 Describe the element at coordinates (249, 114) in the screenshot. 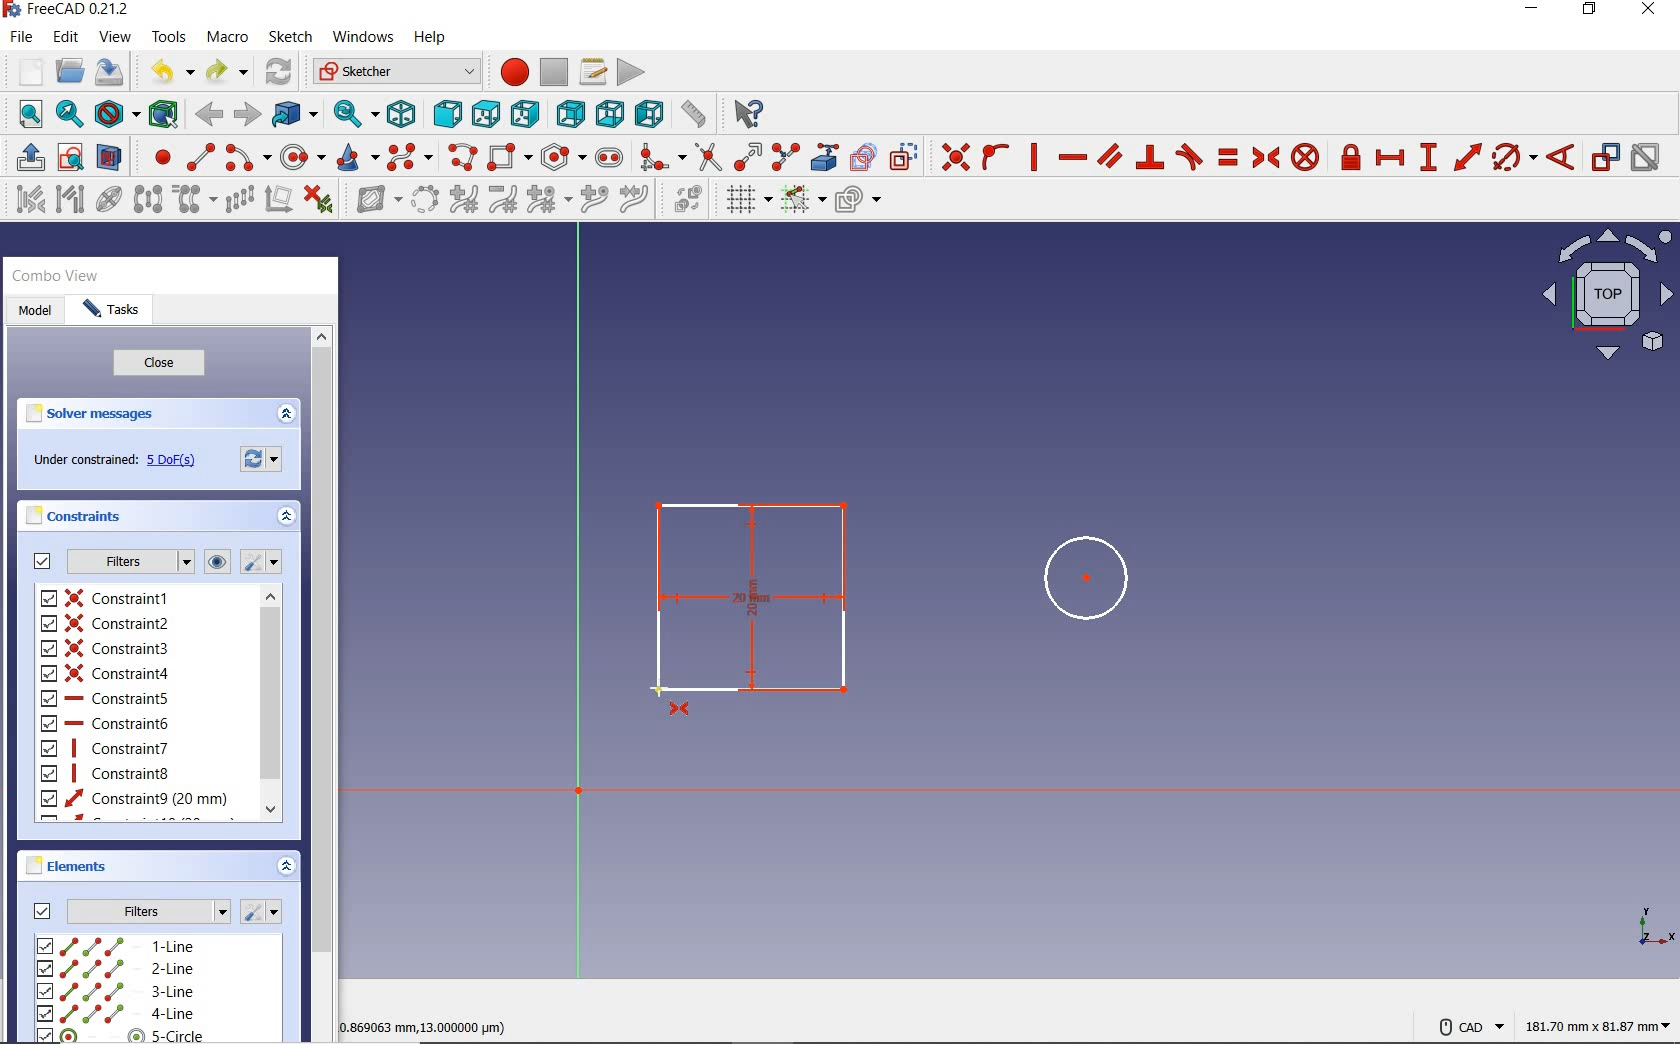

I see `forward` at that location.